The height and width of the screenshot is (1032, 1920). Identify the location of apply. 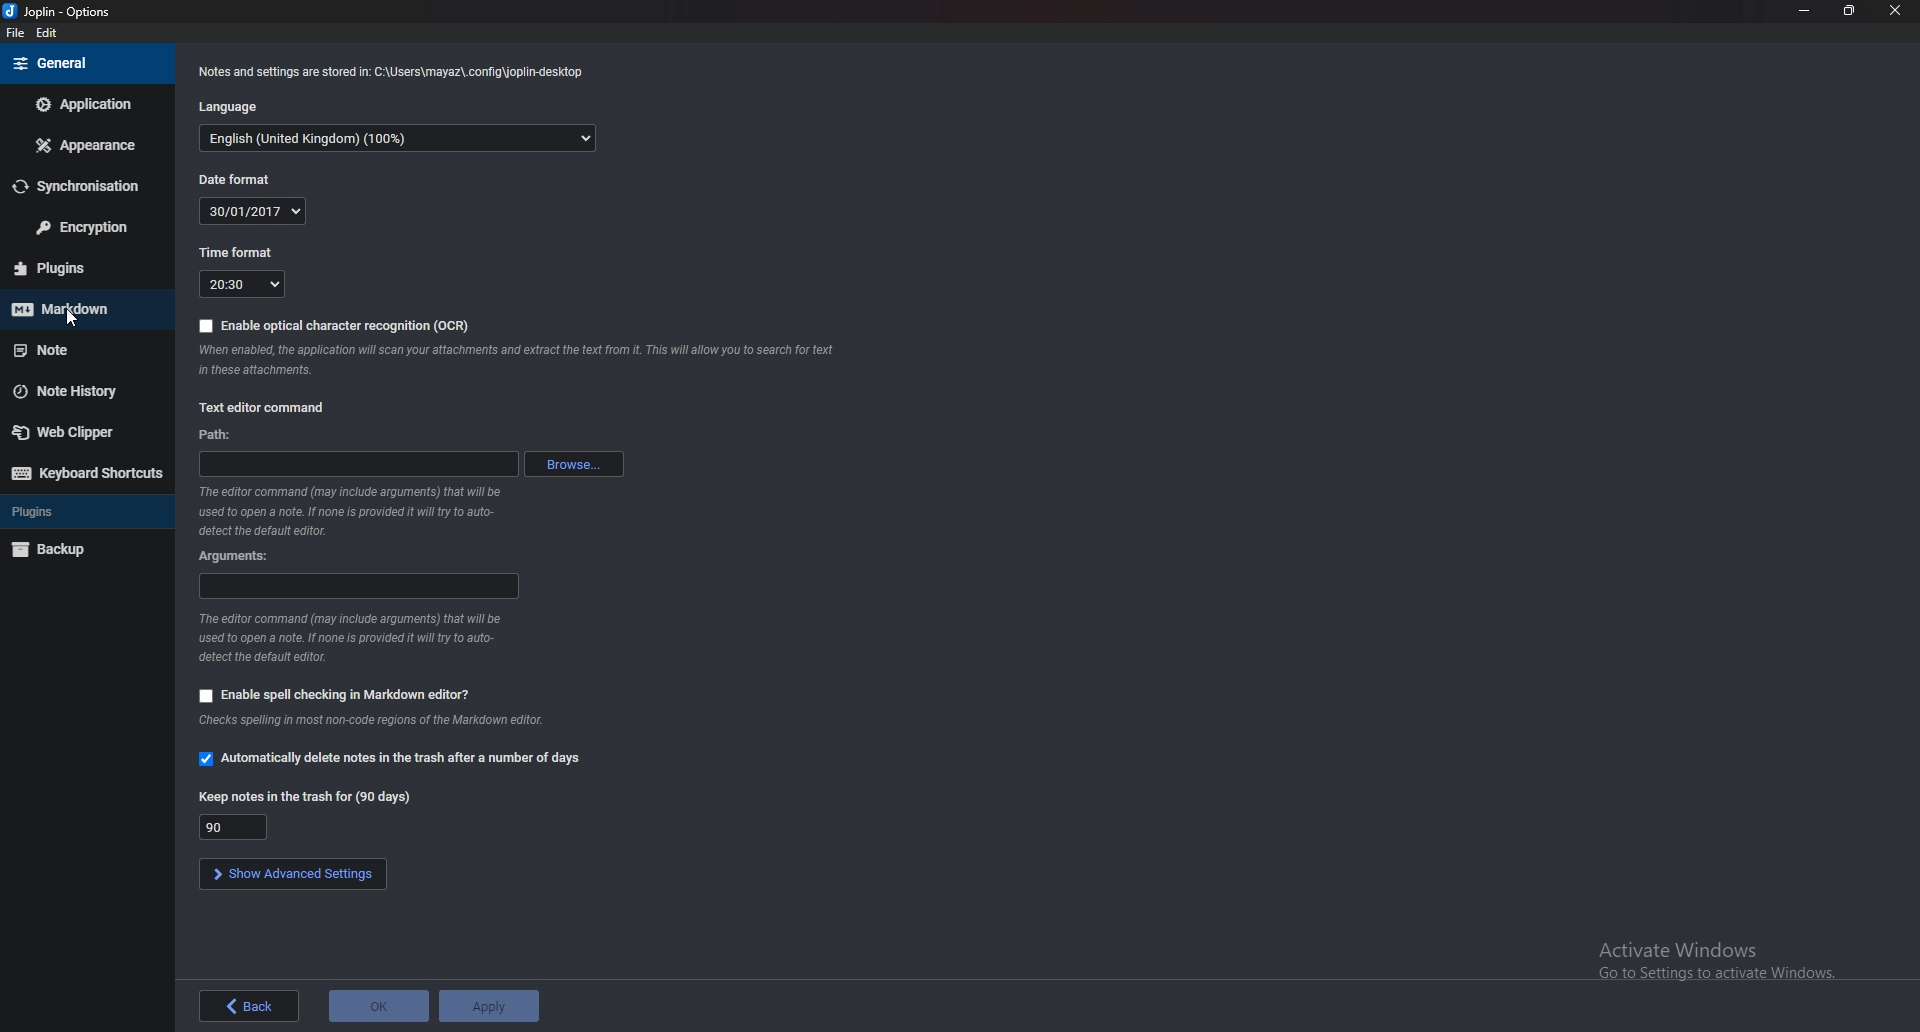
(486, 1004).